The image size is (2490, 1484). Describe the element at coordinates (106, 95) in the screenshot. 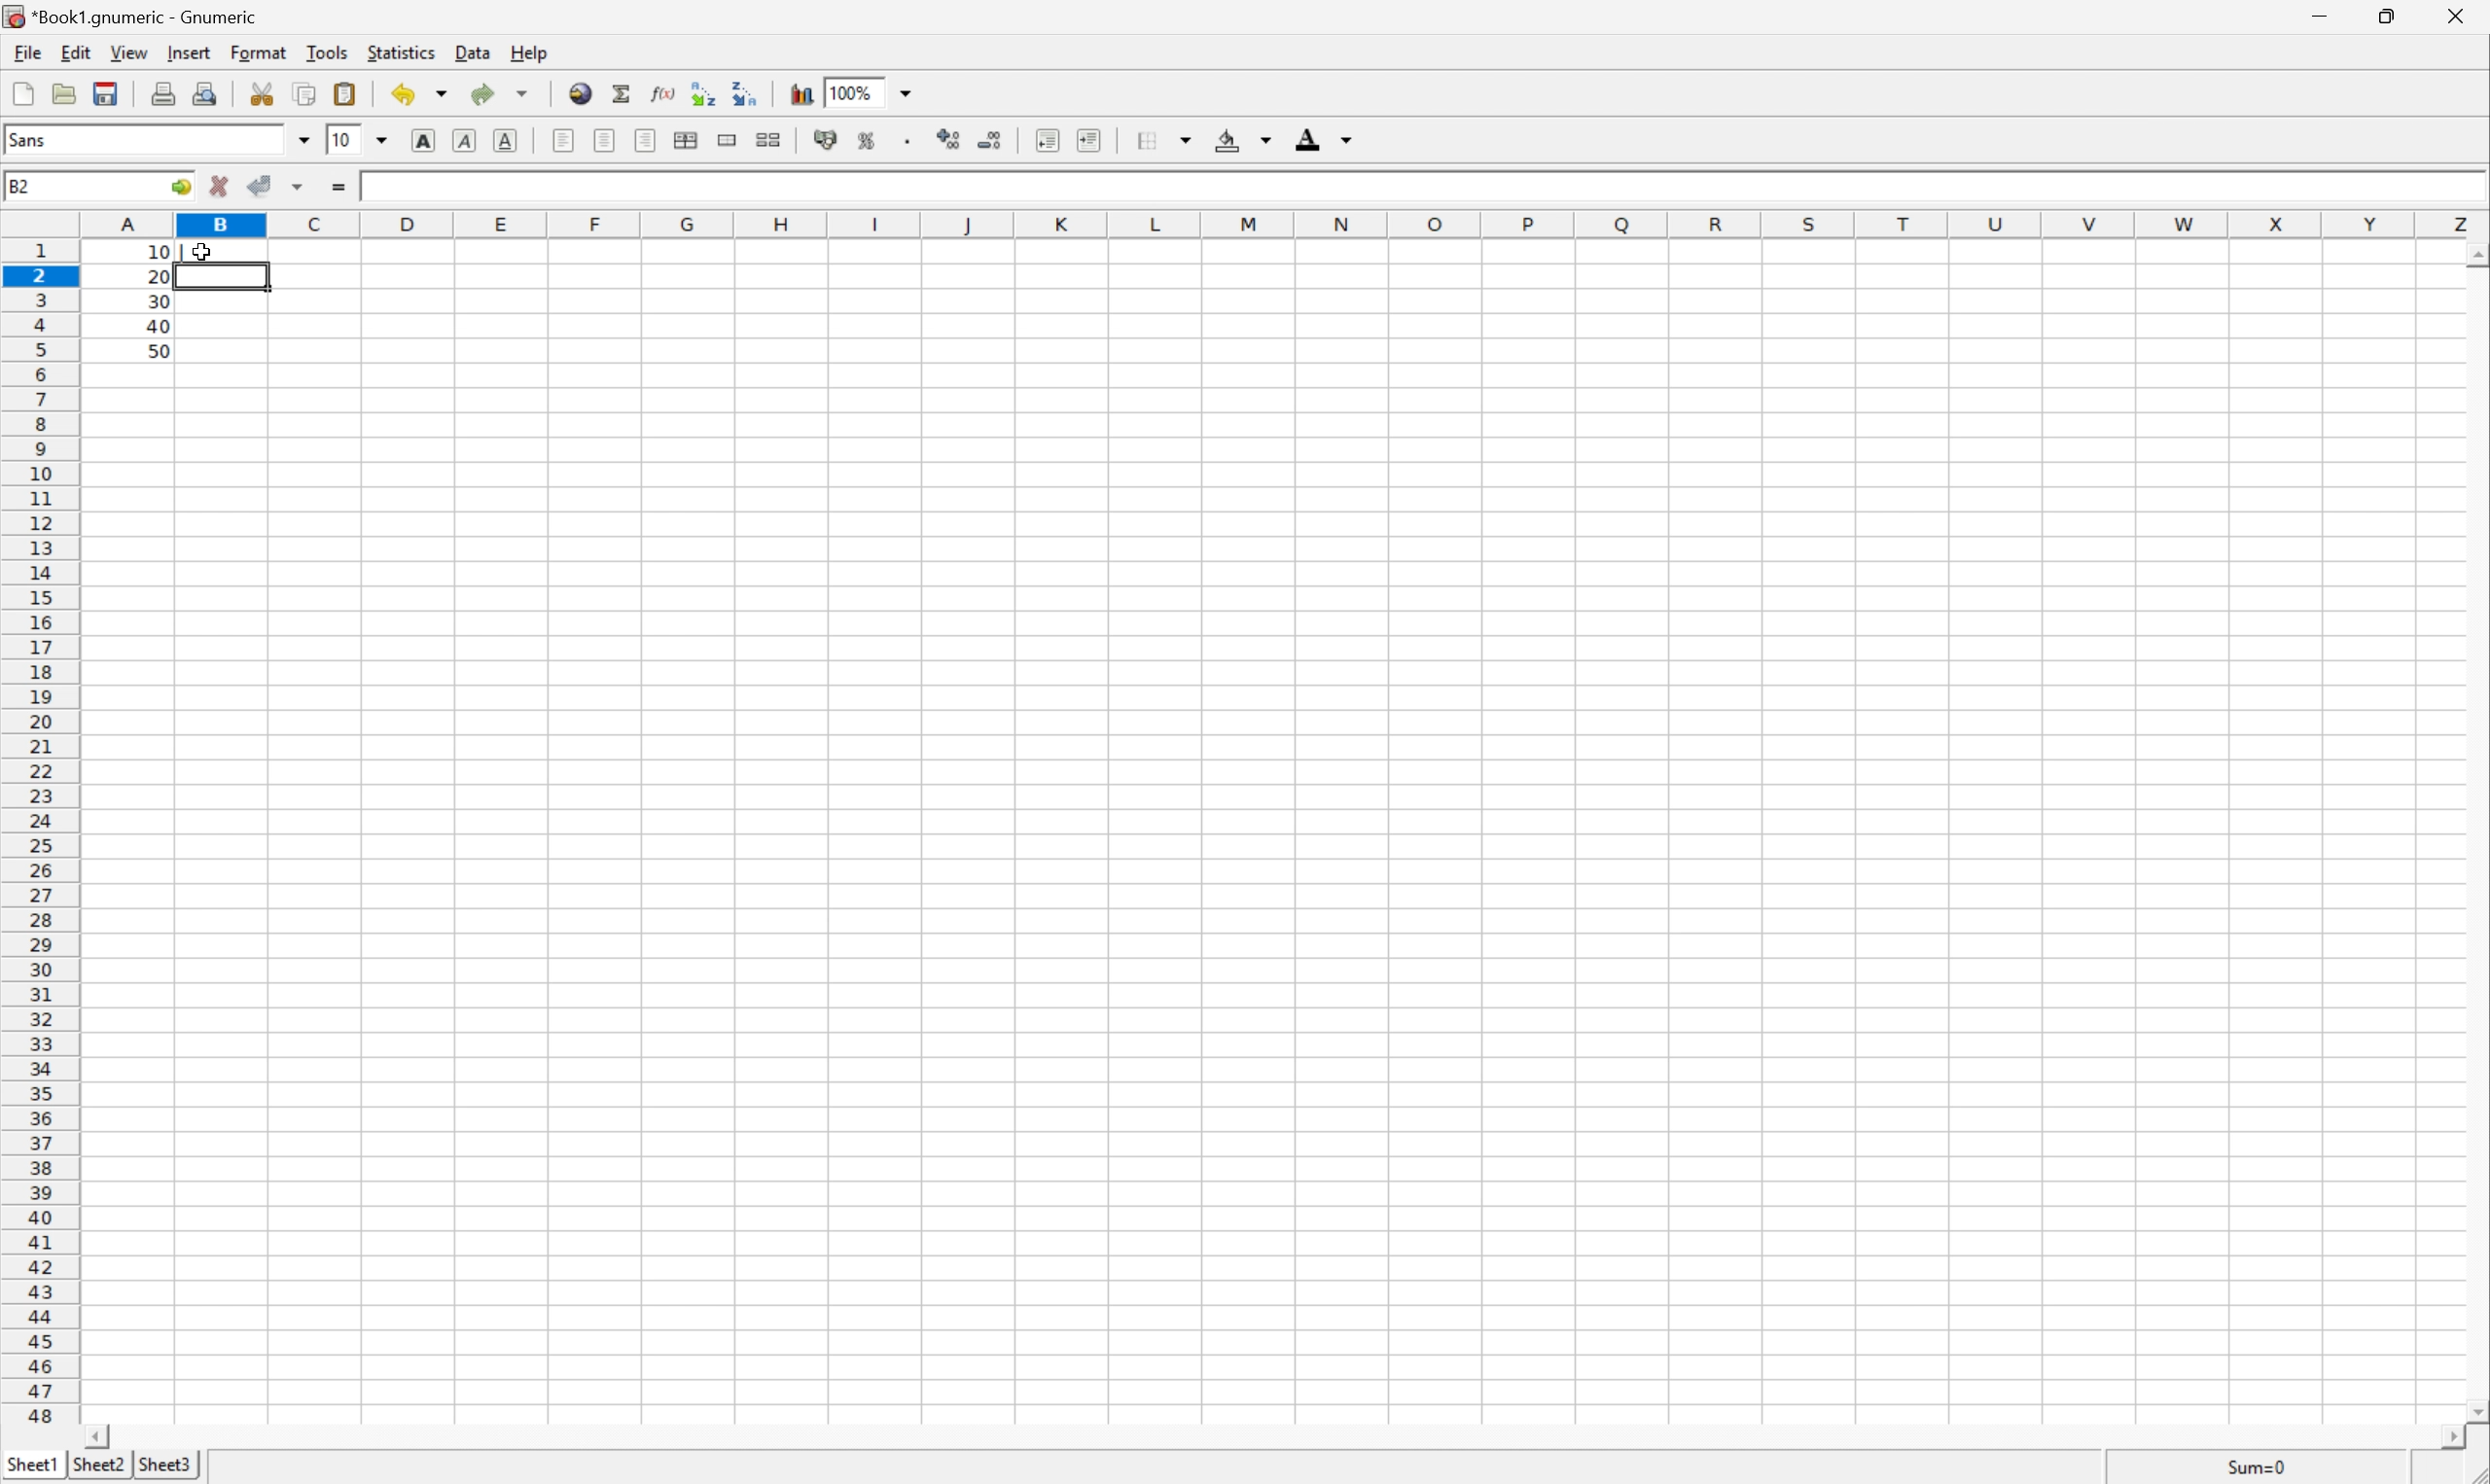

I see `Save current workbook` at that location.